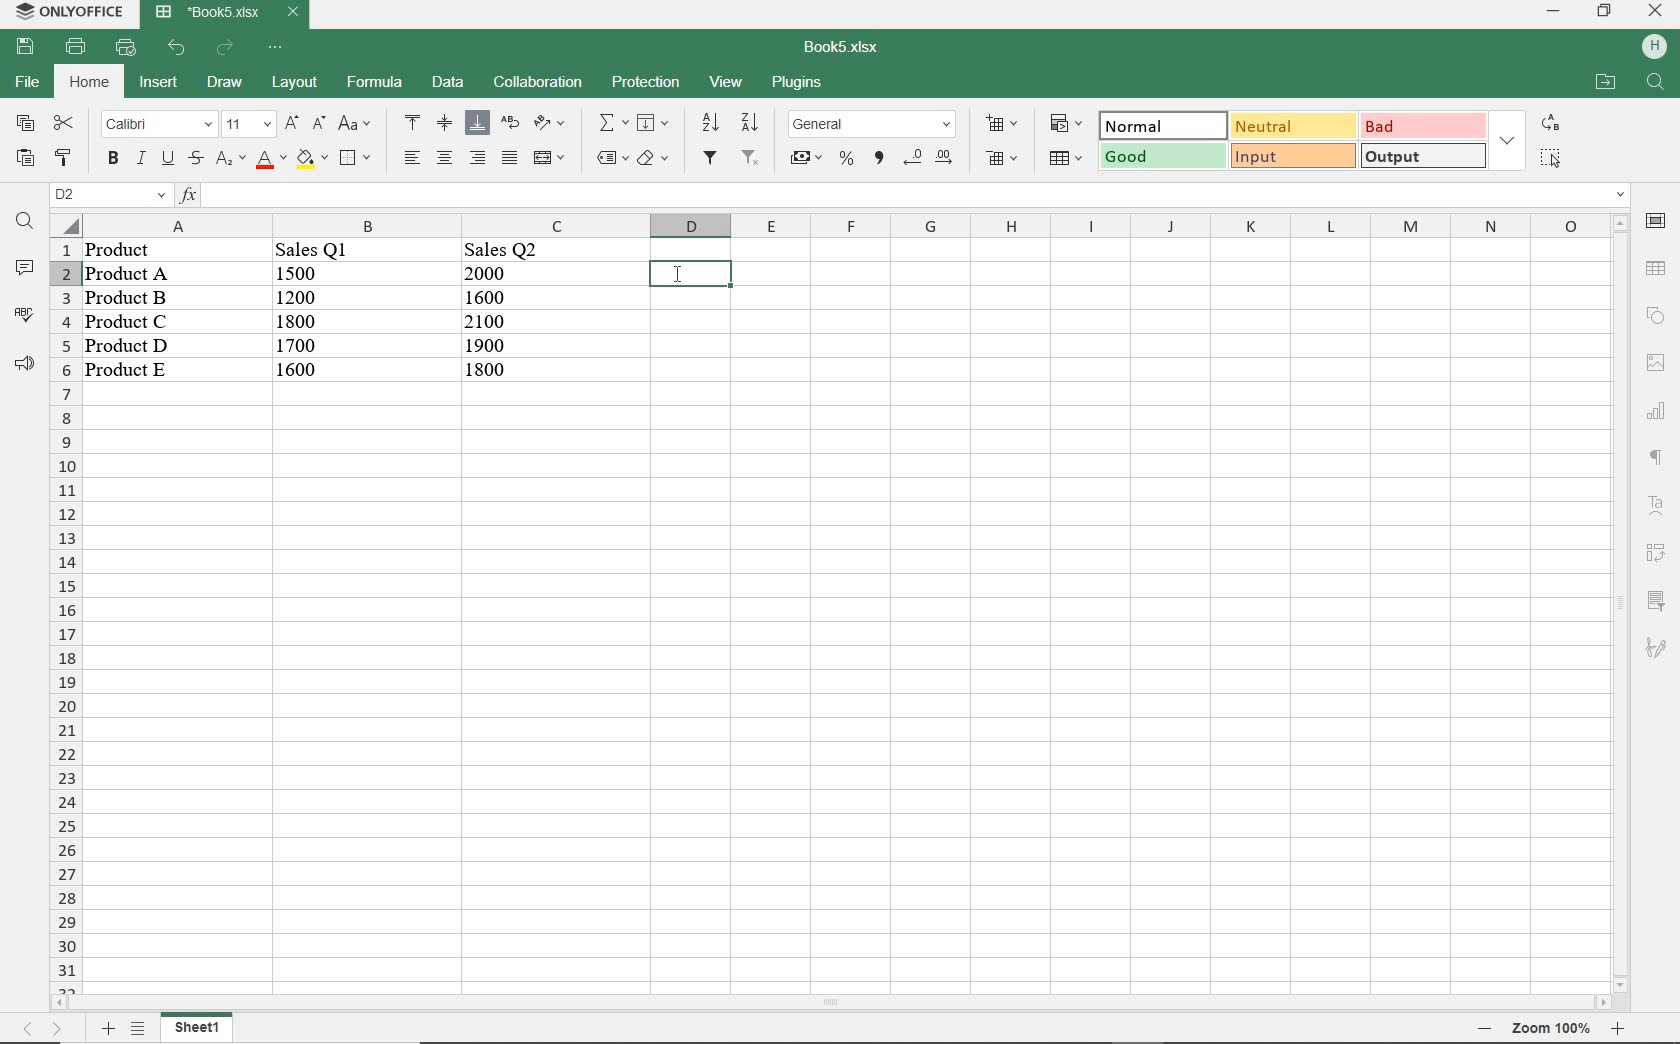  What do you see at coordinates (1657, 83) in the screenshot?
I see `find` at bounding box center [1657, 83].